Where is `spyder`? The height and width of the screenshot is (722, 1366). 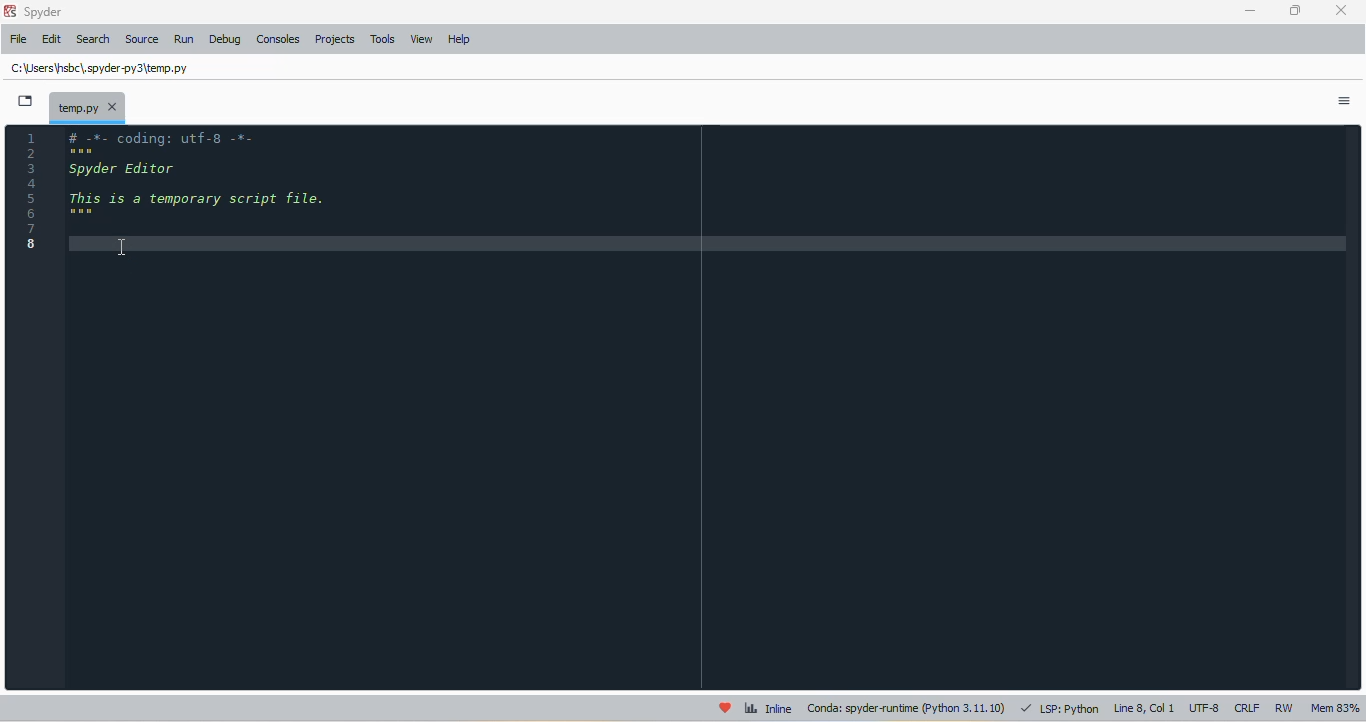
spyder is located at coordinates (9, 11).